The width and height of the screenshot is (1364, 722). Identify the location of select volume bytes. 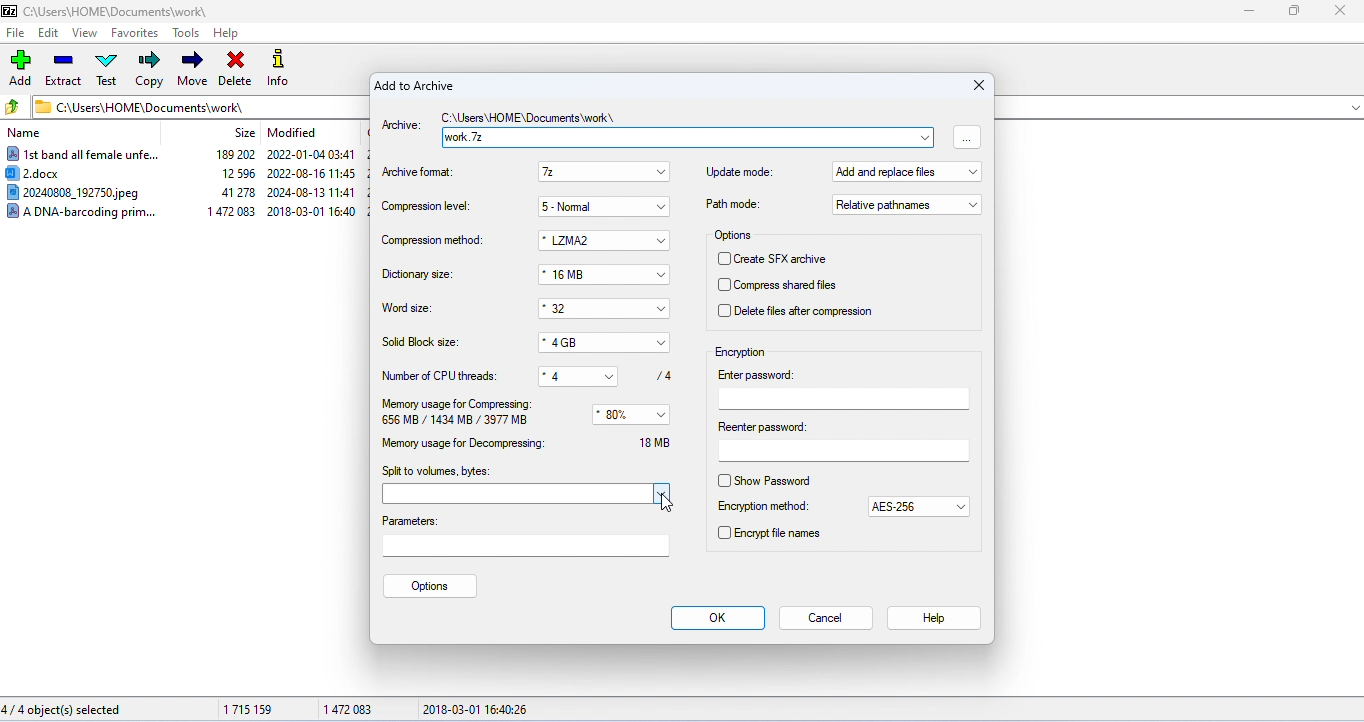
(513, 494).